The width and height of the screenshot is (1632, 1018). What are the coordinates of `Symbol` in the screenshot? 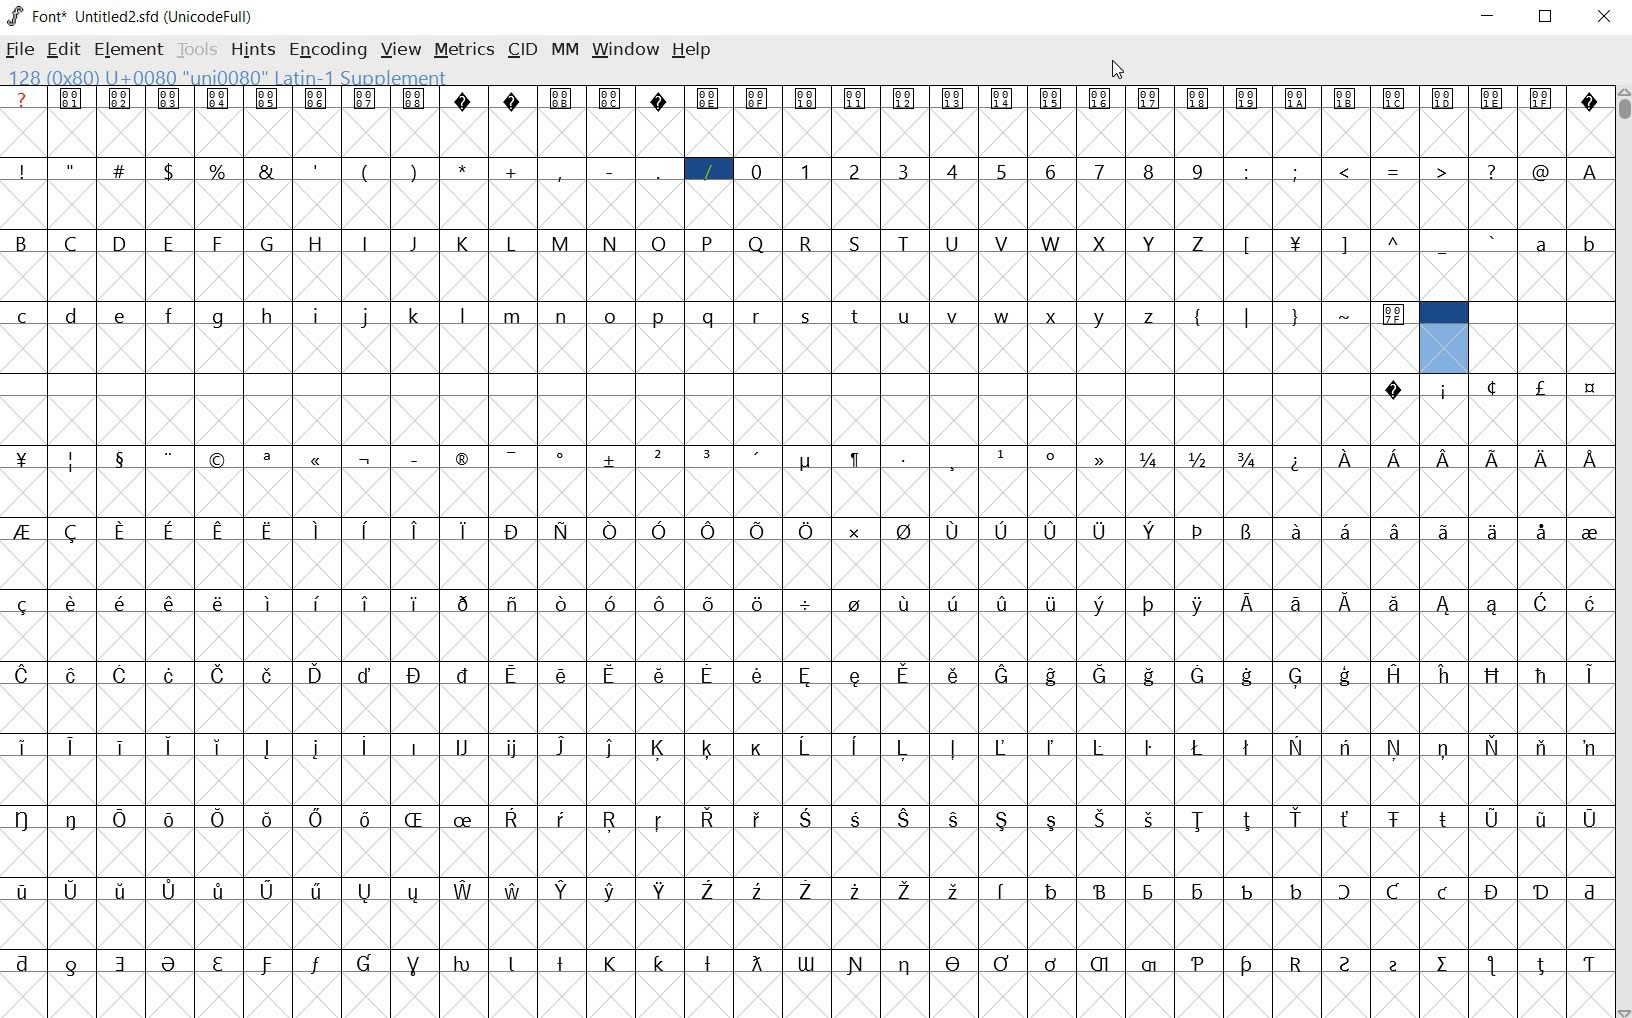 It's located at (269, 818).